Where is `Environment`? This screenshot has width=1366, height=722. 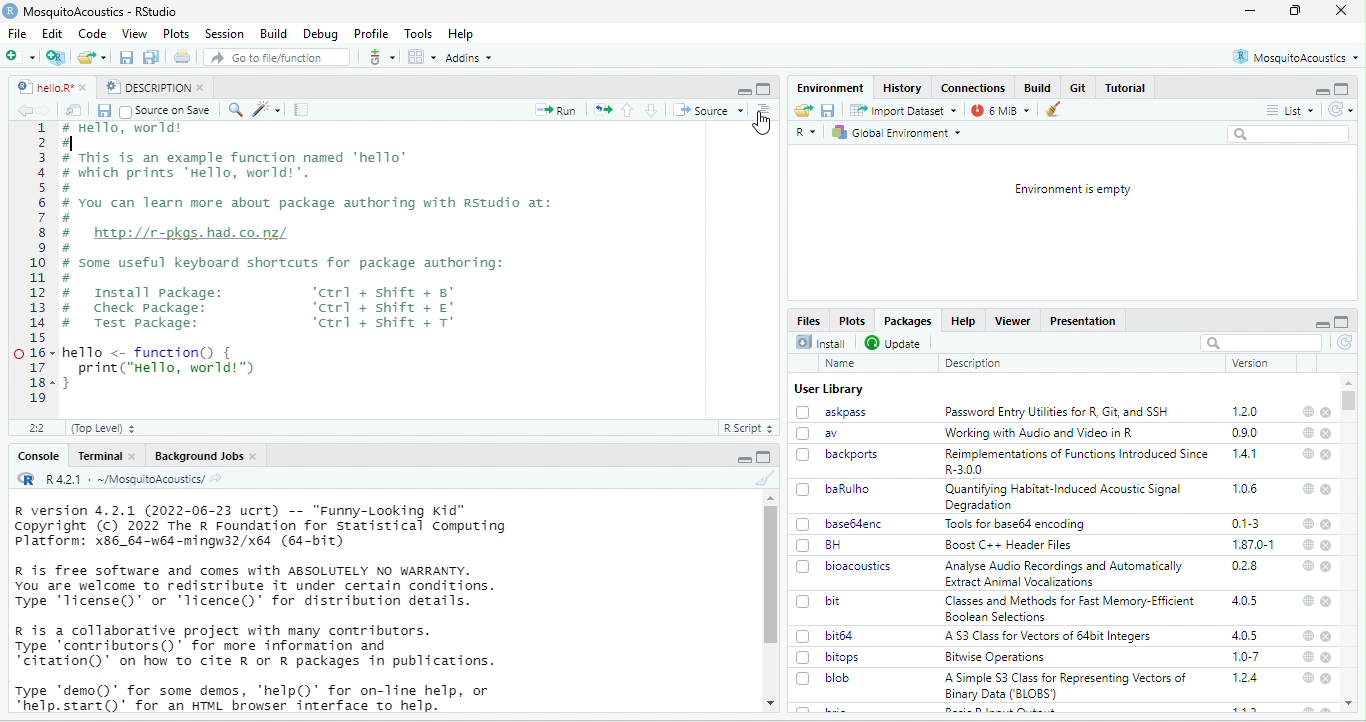 Environment is located at coordinates (828, 87).